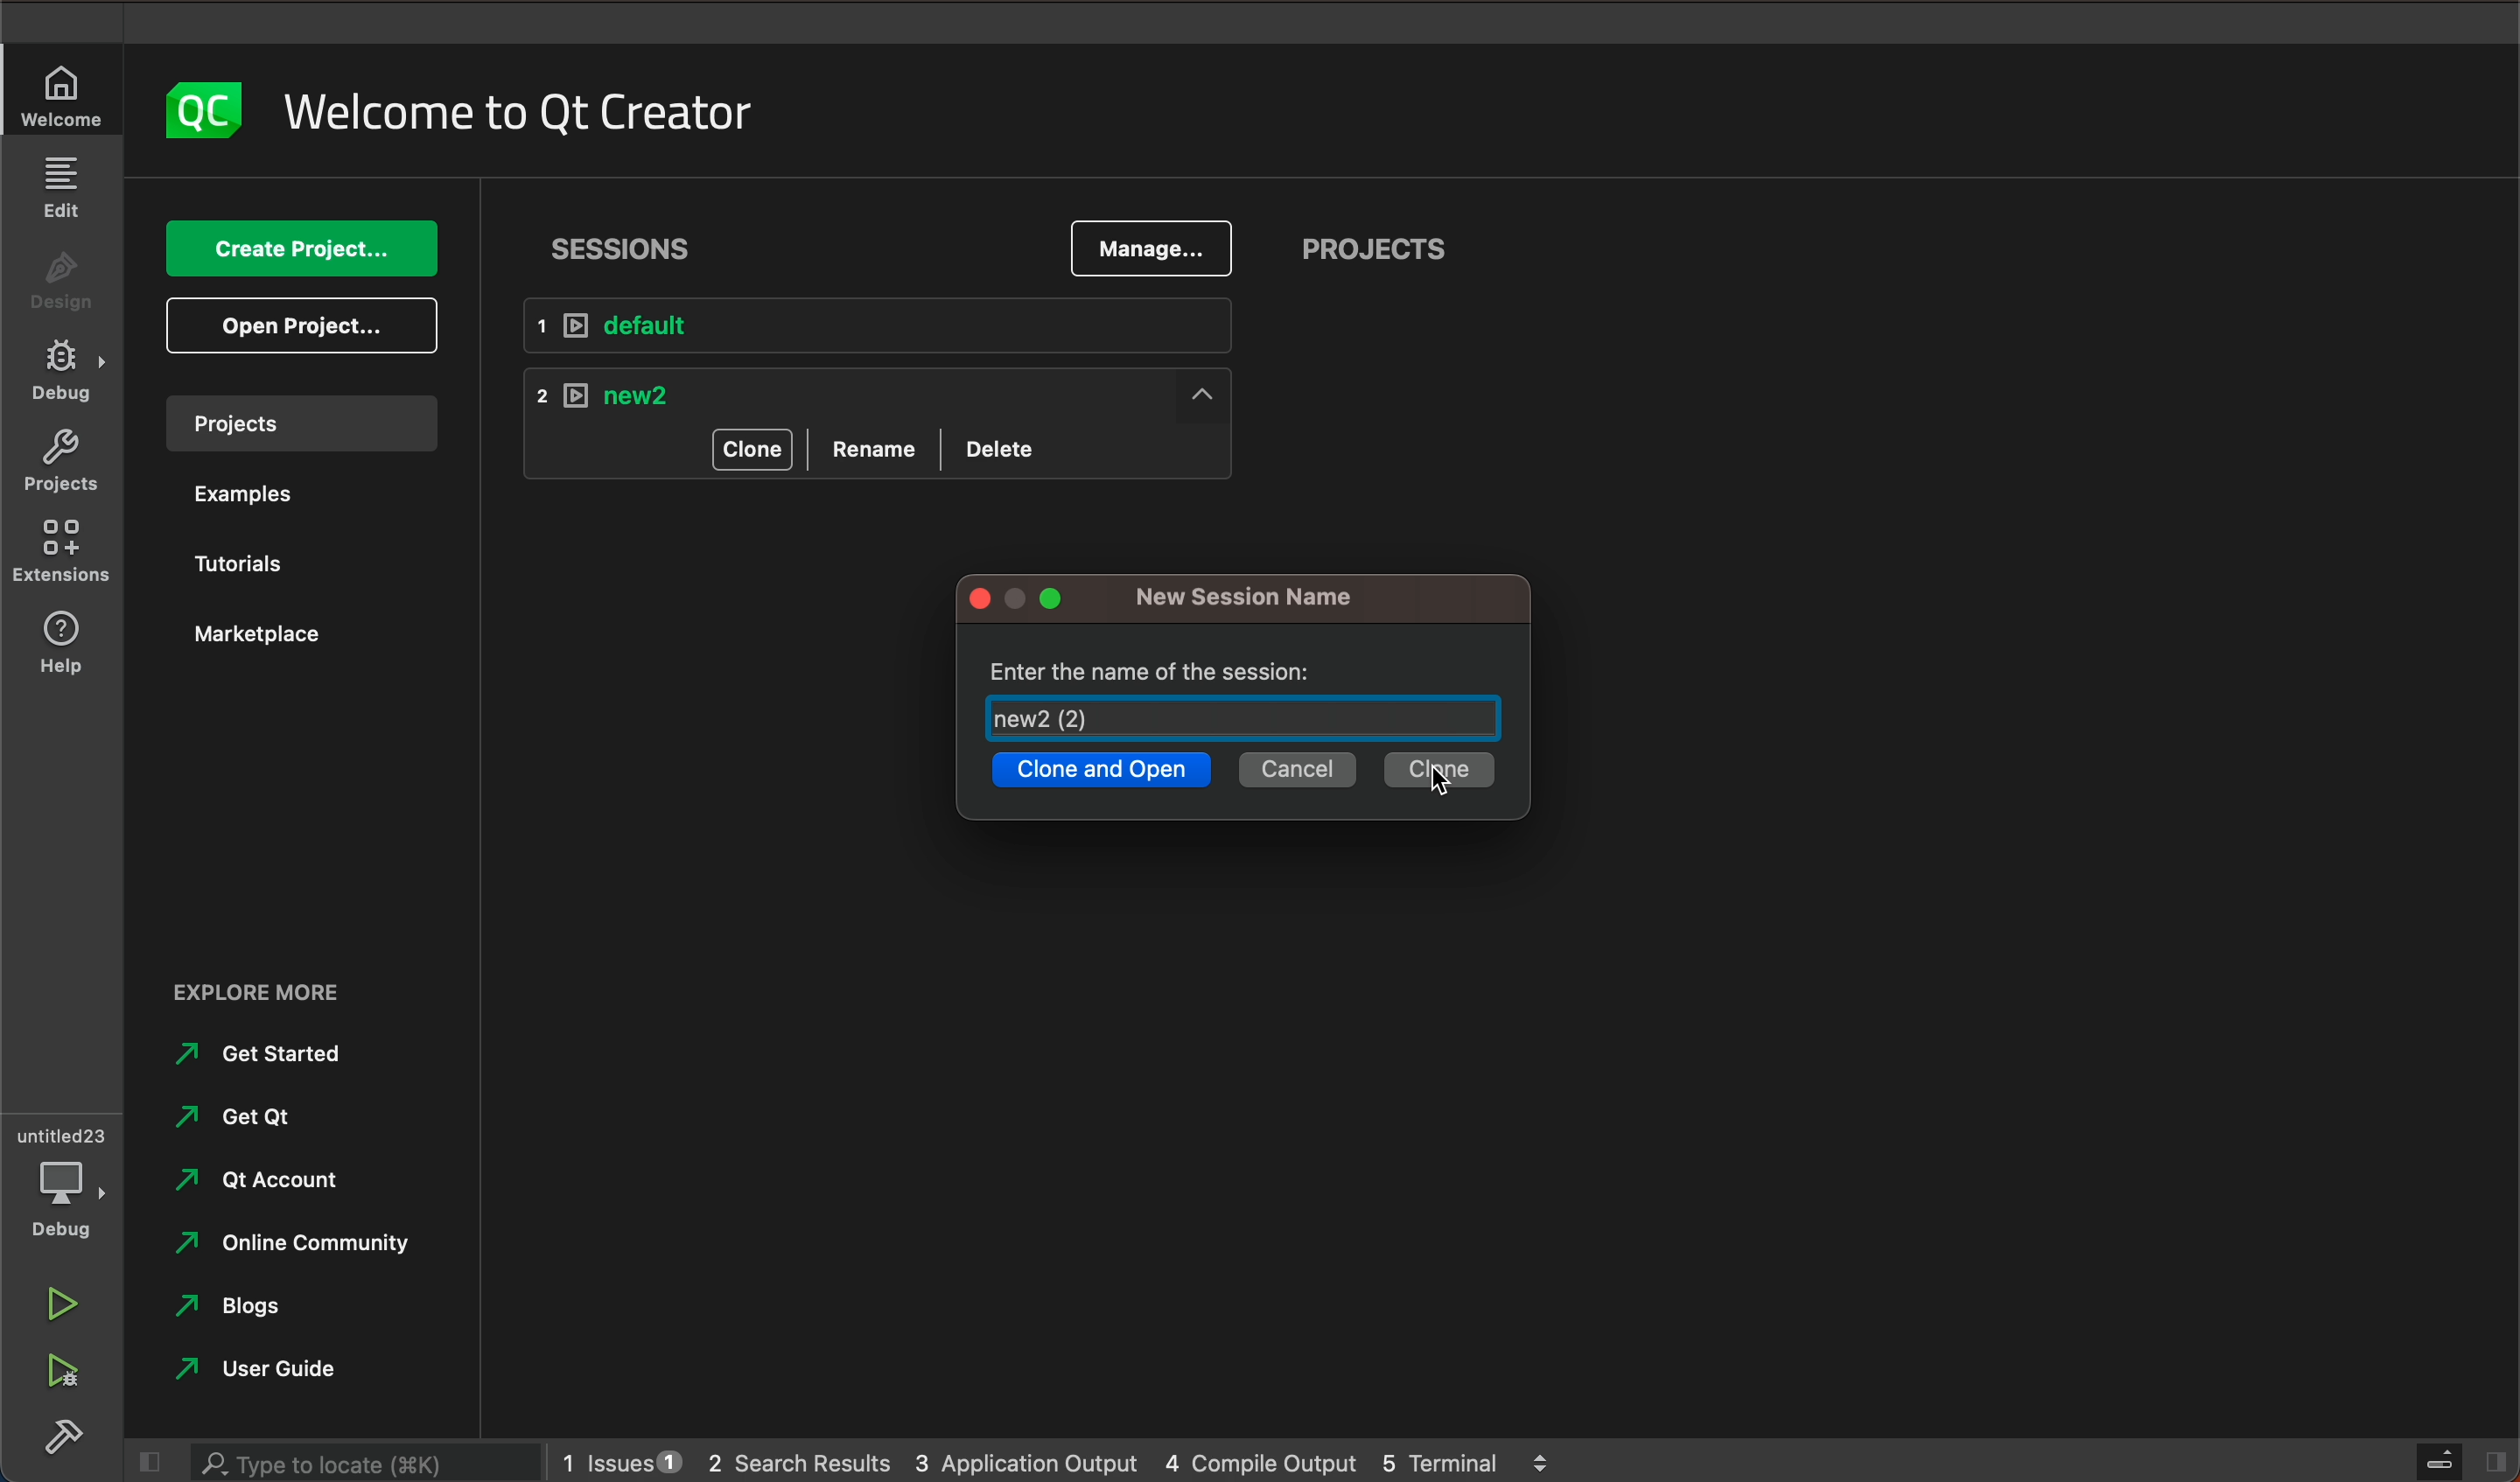 This screenshot has height=1482, width=2520. I want to click on run, so click(62, 1303).